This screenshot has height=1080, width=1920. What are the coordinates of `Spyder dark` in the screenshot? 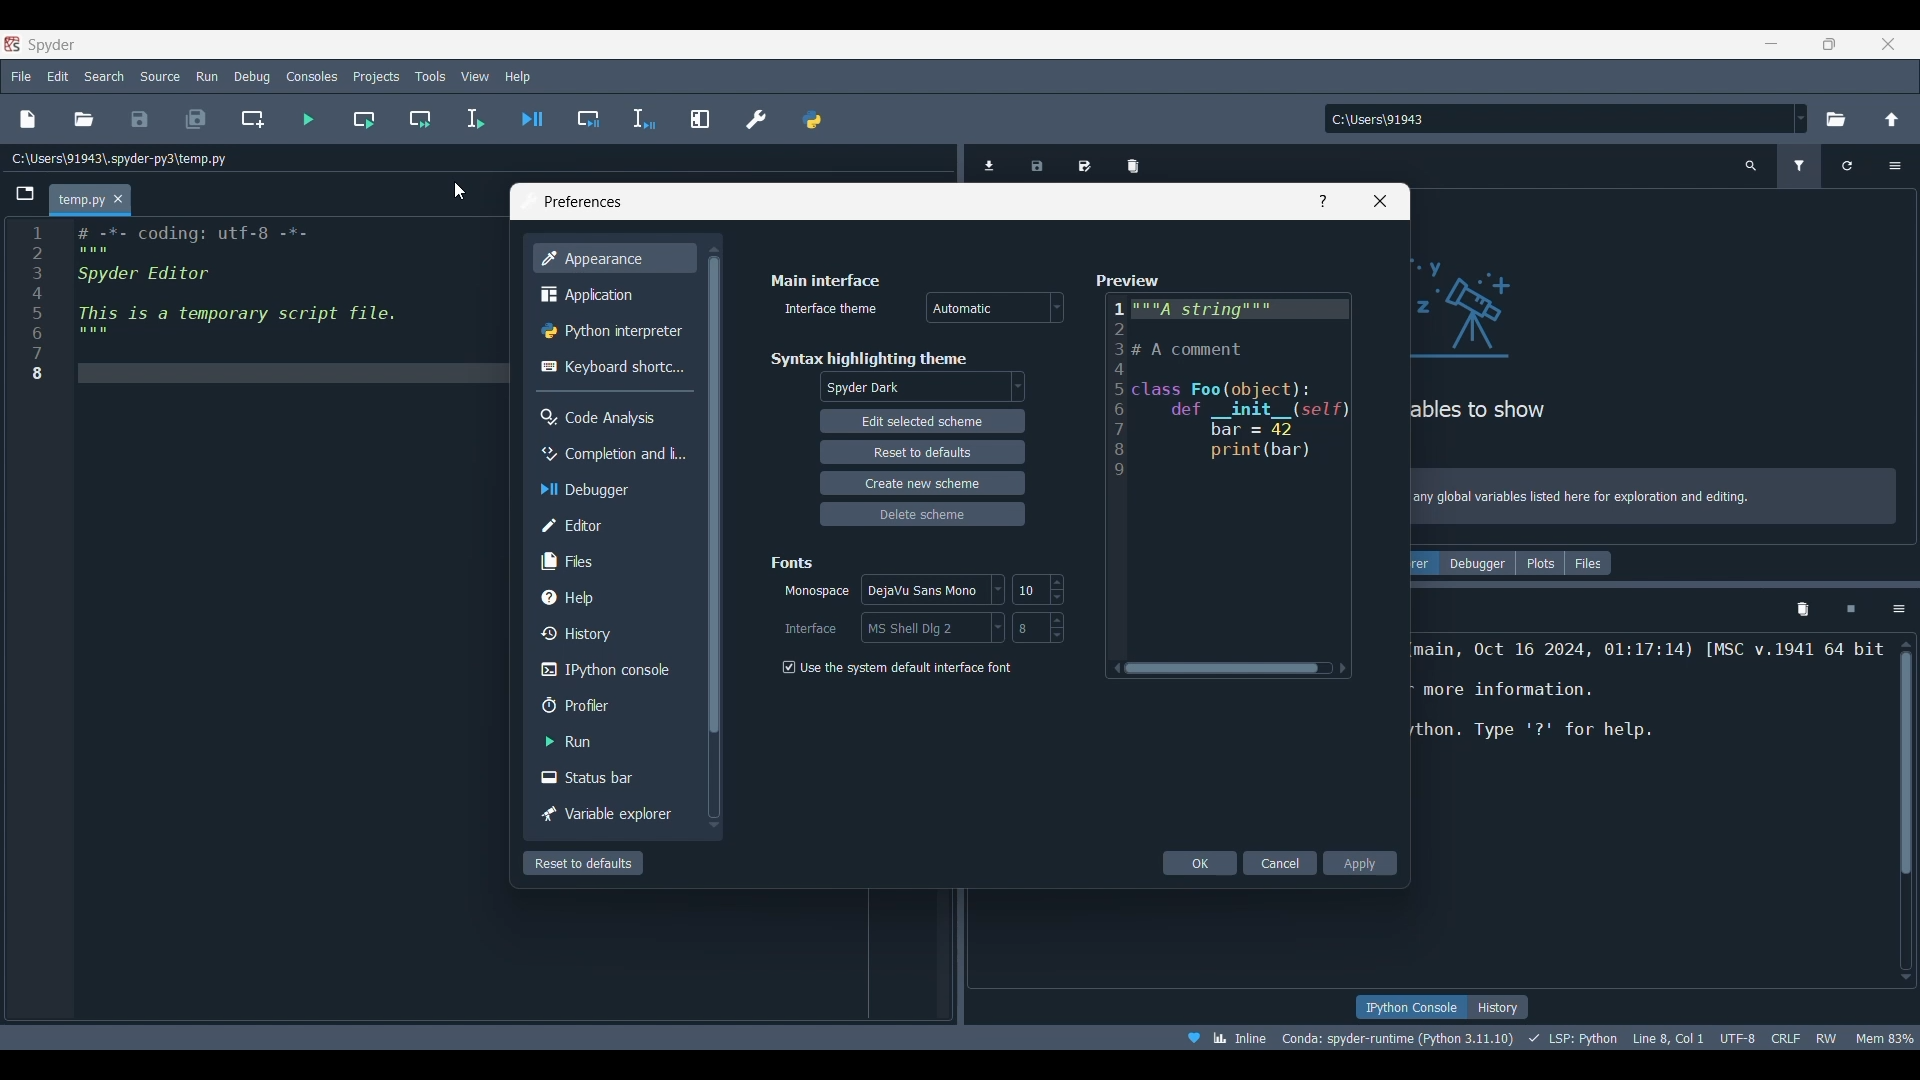 It's located at (922, 388).